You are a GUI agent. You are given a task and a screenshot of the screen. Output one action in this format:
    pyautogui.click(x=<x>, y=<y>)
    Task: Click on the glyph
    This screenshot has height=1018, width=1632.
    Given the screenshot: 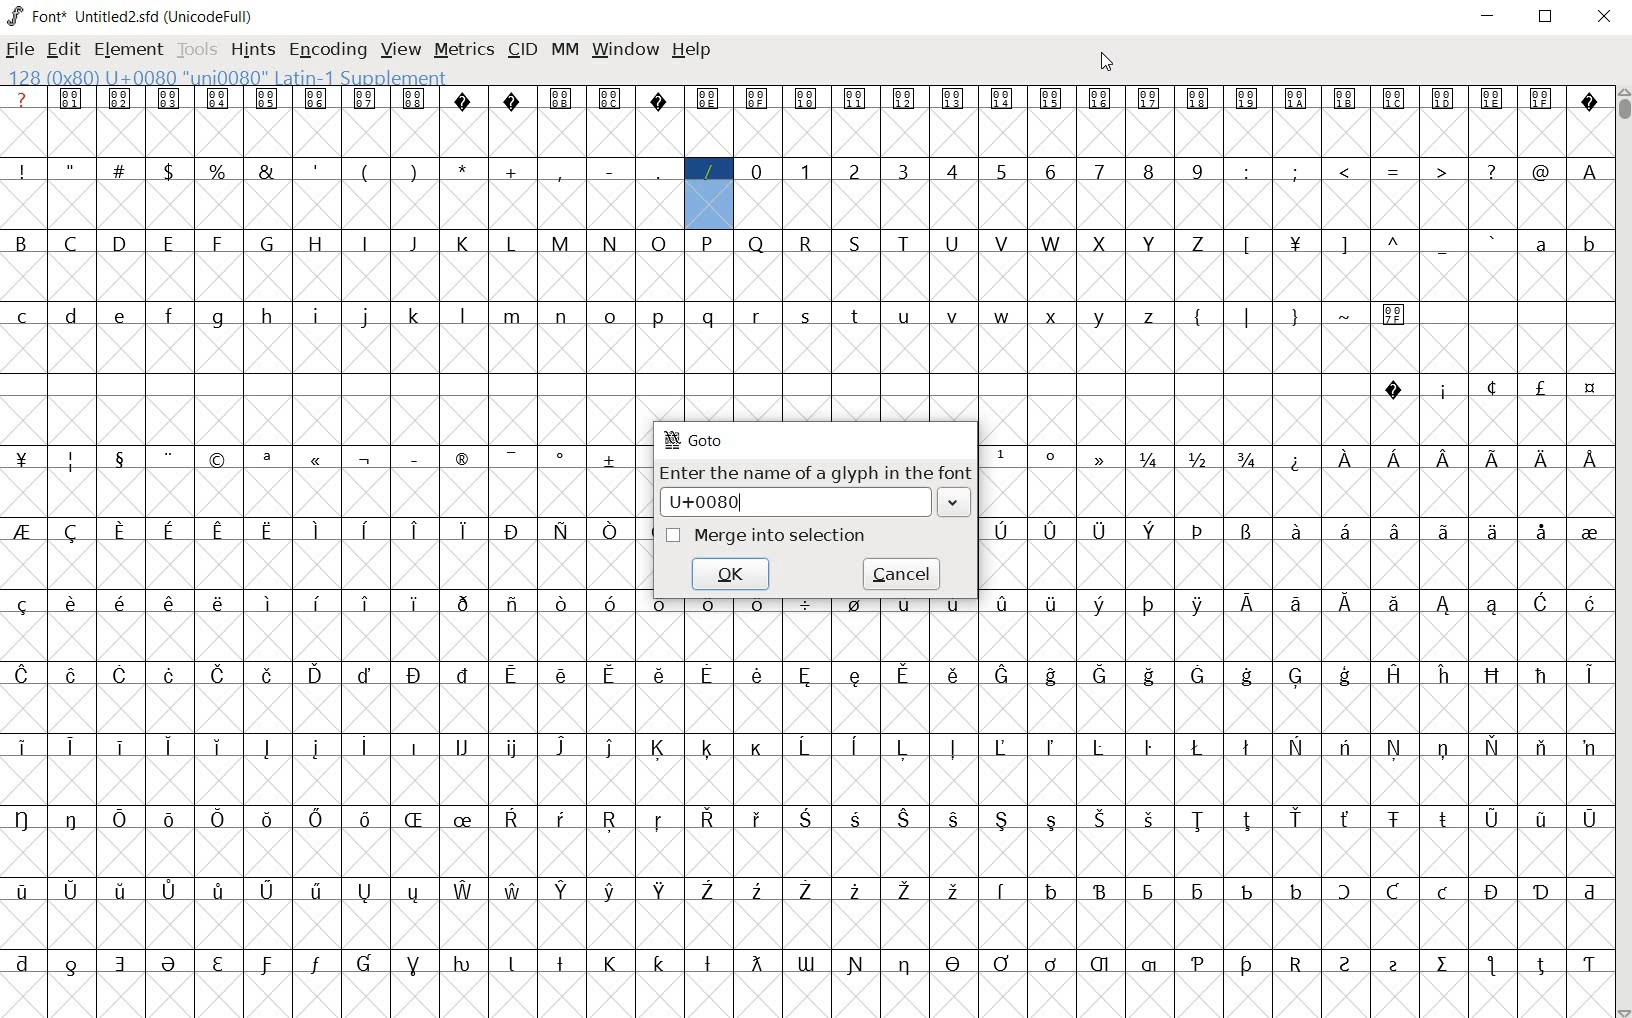 What is the action you would take?
    pyautogui.click(x=954, y=315)
    